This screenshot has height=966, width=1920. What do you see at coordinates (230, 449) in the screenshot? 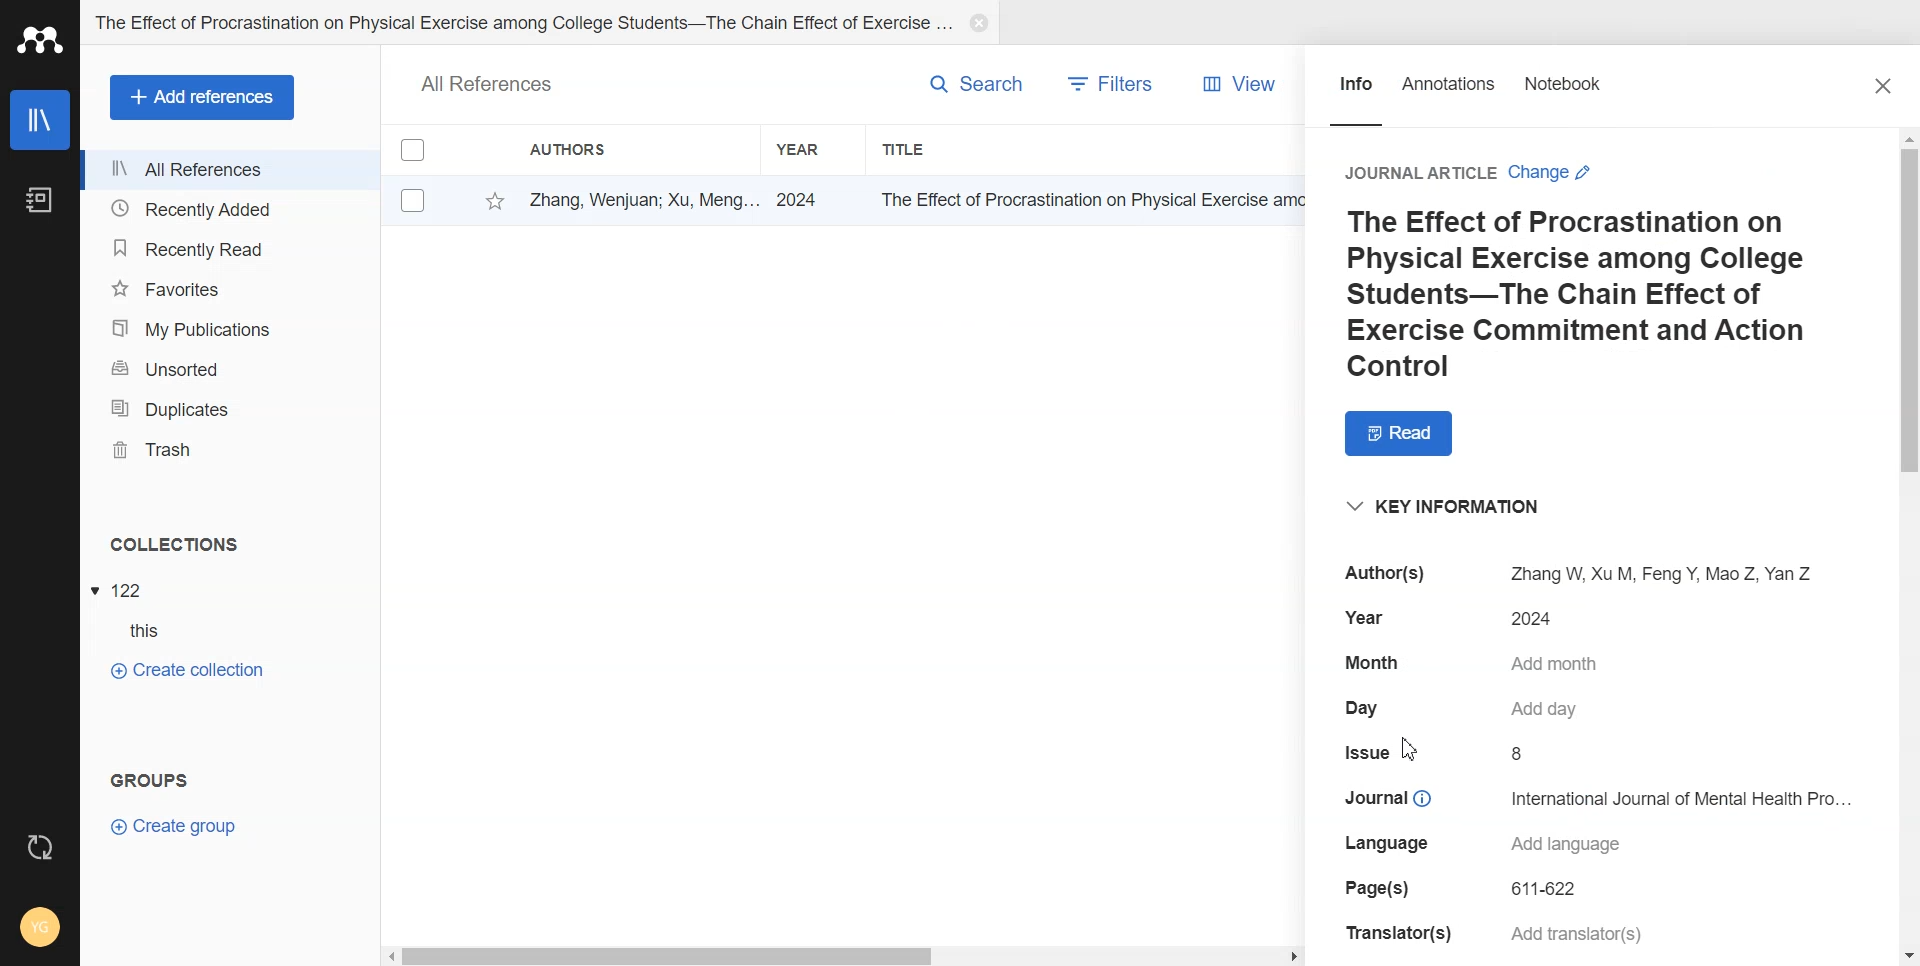
I see `Trash` at bounding box center [230, 449].